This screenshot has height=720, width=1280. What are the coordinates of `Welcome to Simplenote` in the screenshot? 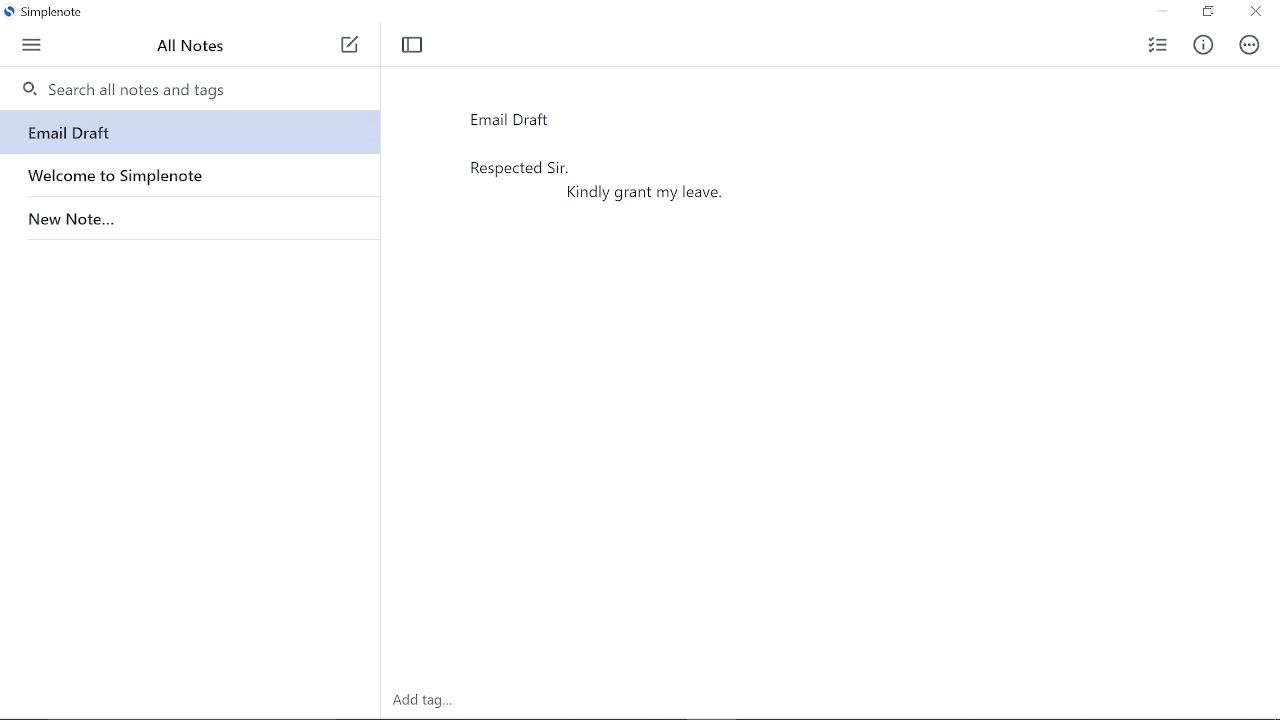 It's located at (191, 175).